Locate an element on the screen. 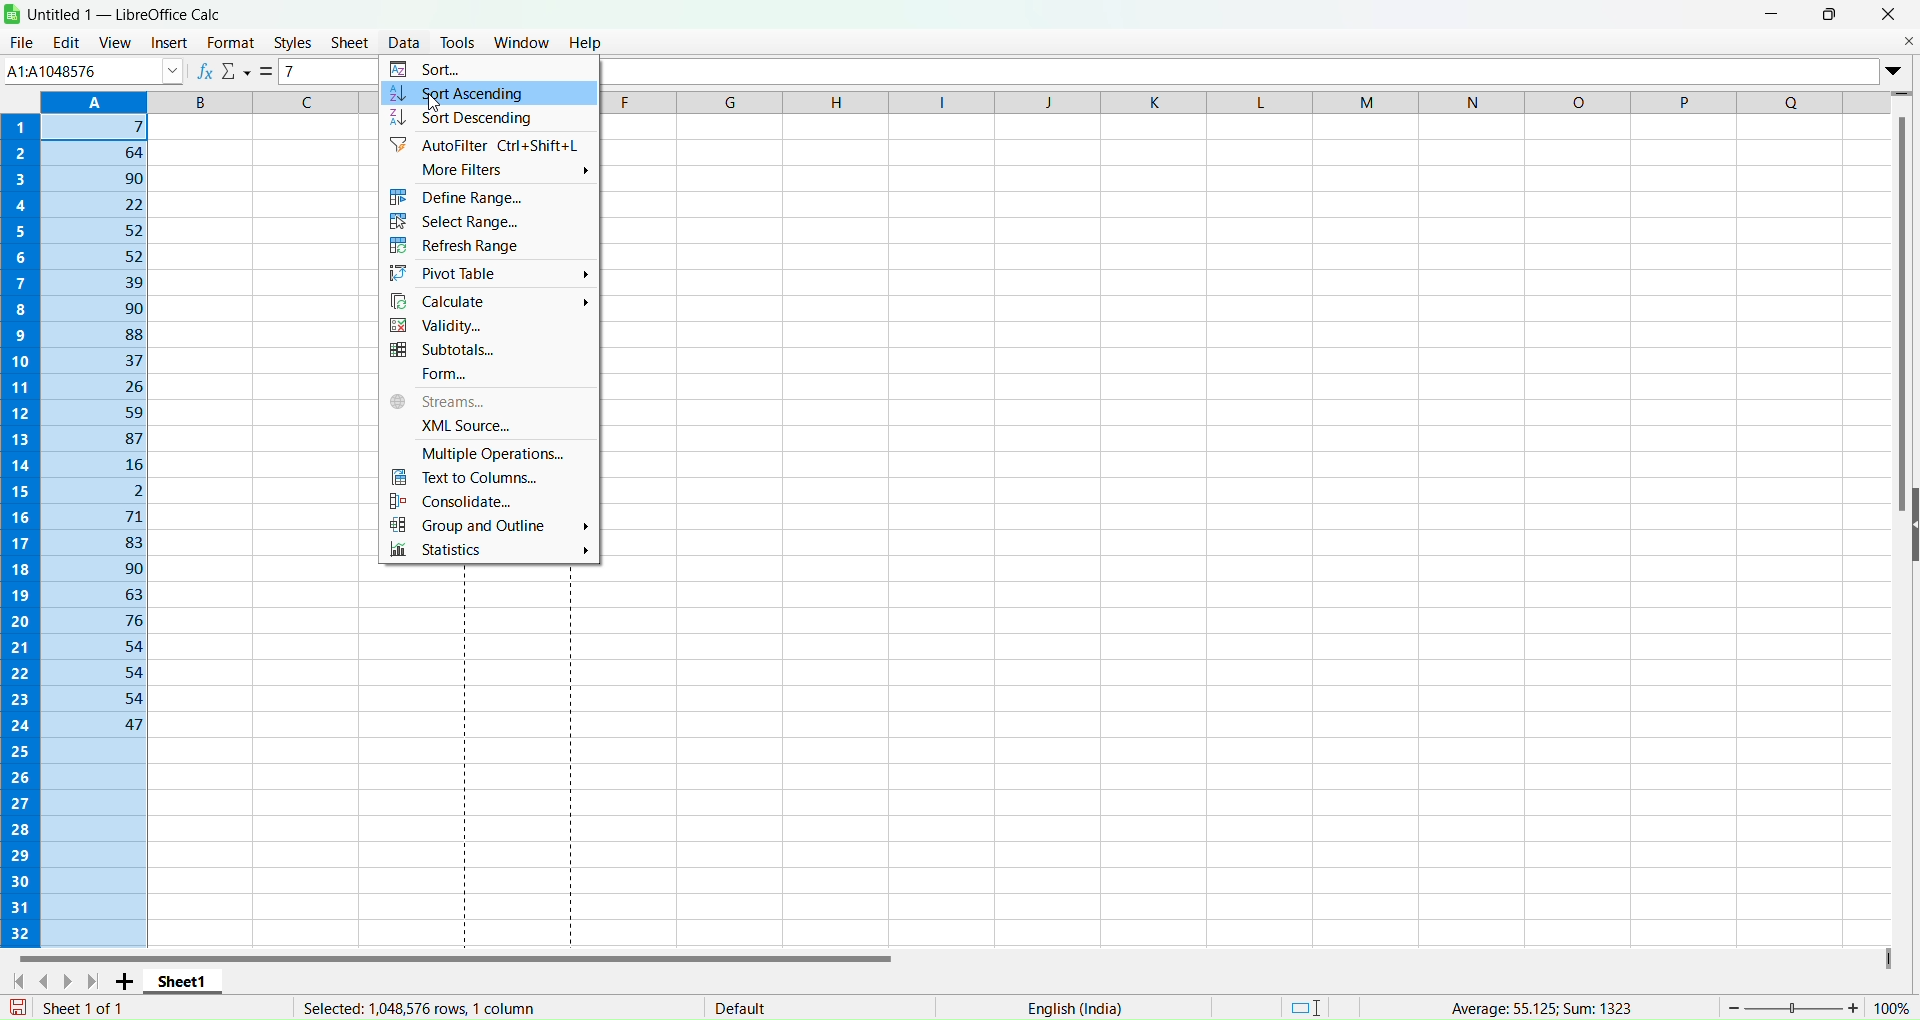  Styles is located at coordinates (293, 43).